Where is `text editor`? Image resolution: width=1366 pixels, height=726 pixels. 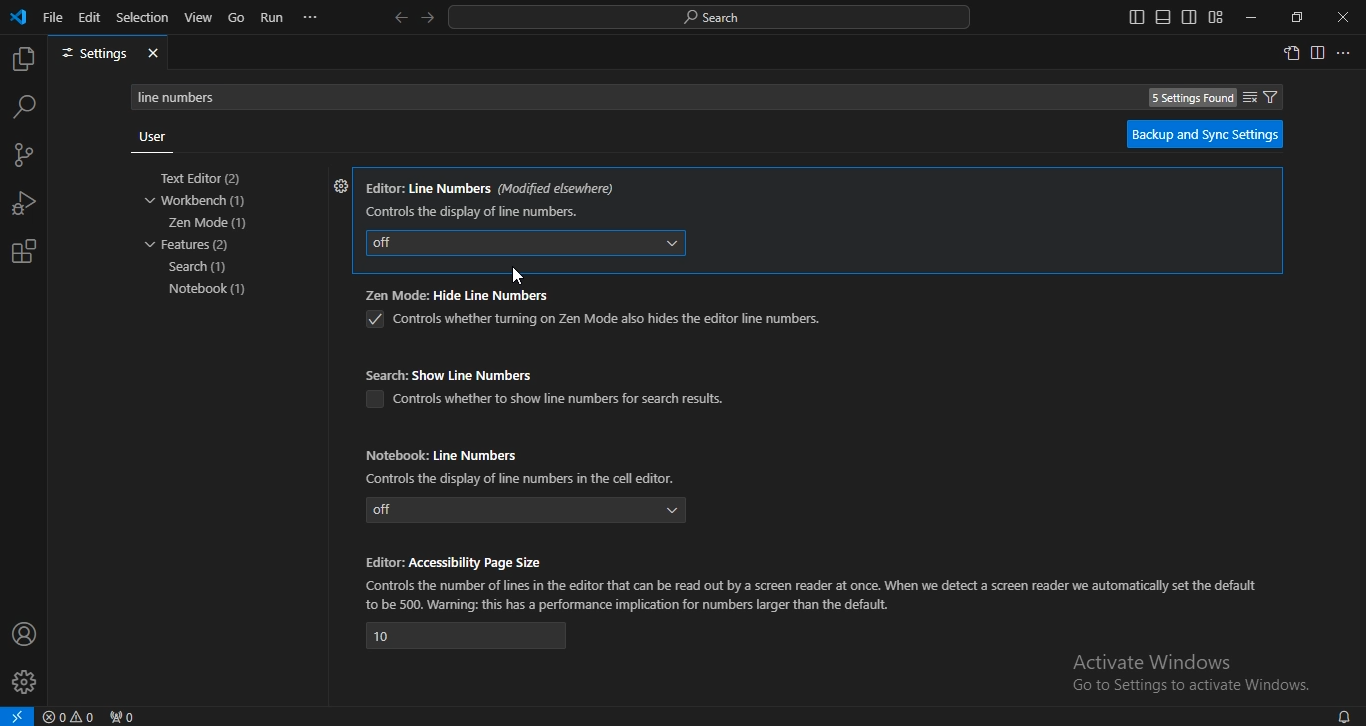
text editor is located at coordinates (206, 179).